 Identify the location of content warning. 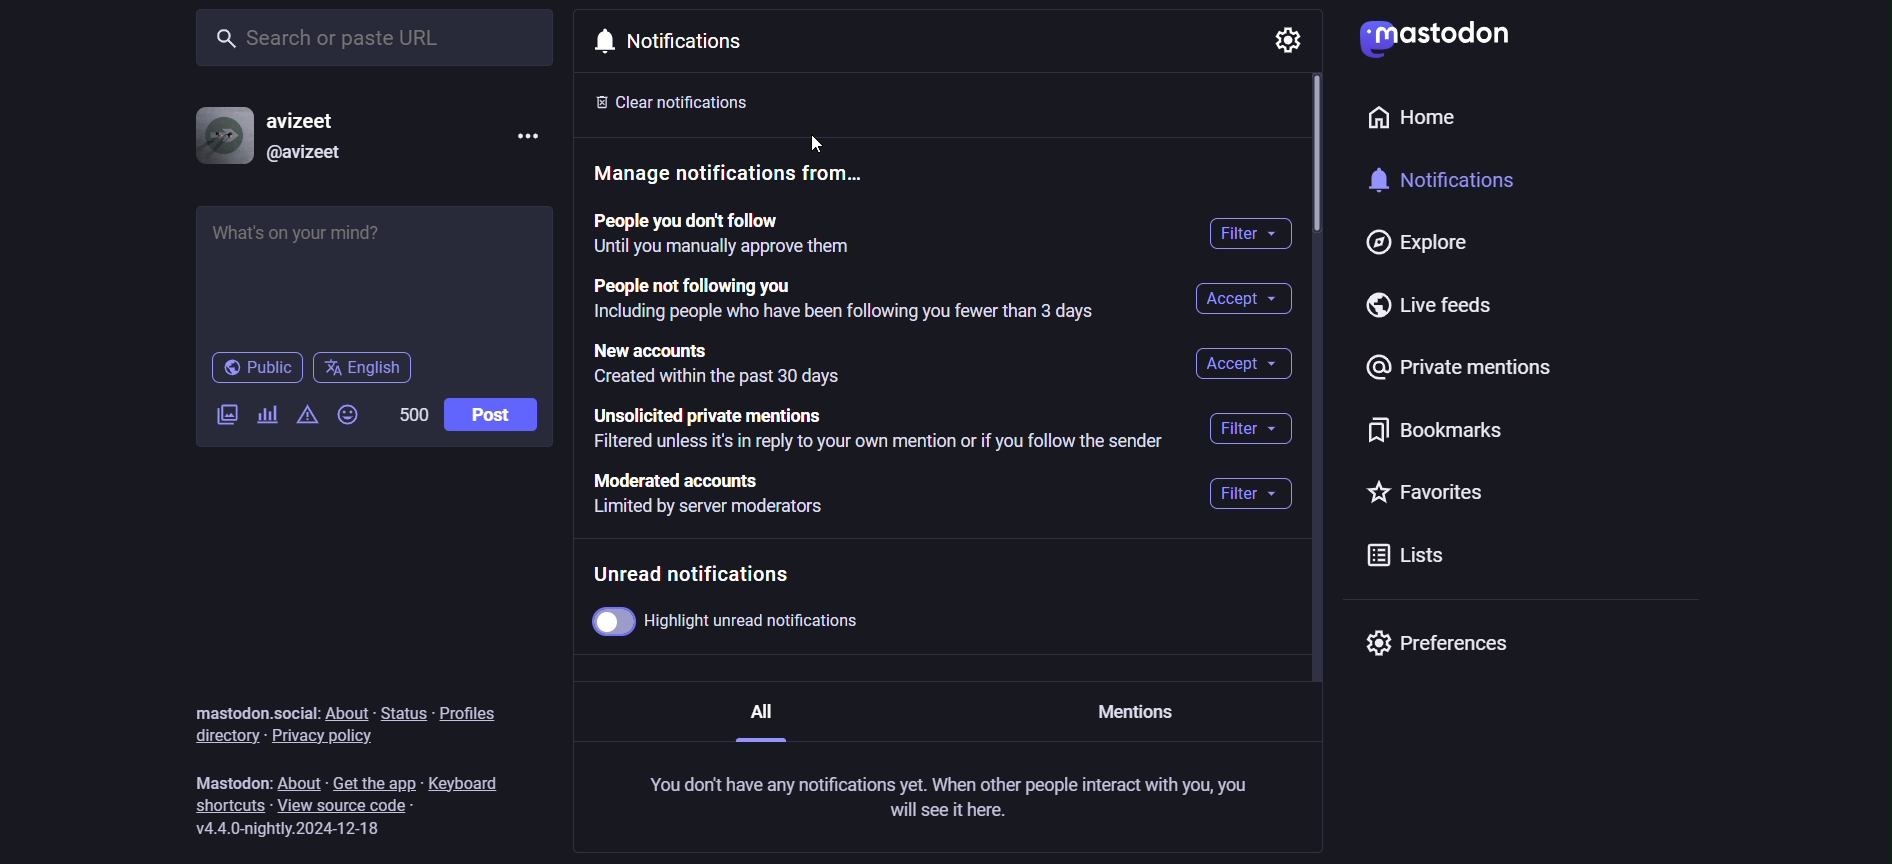
(308, 422).